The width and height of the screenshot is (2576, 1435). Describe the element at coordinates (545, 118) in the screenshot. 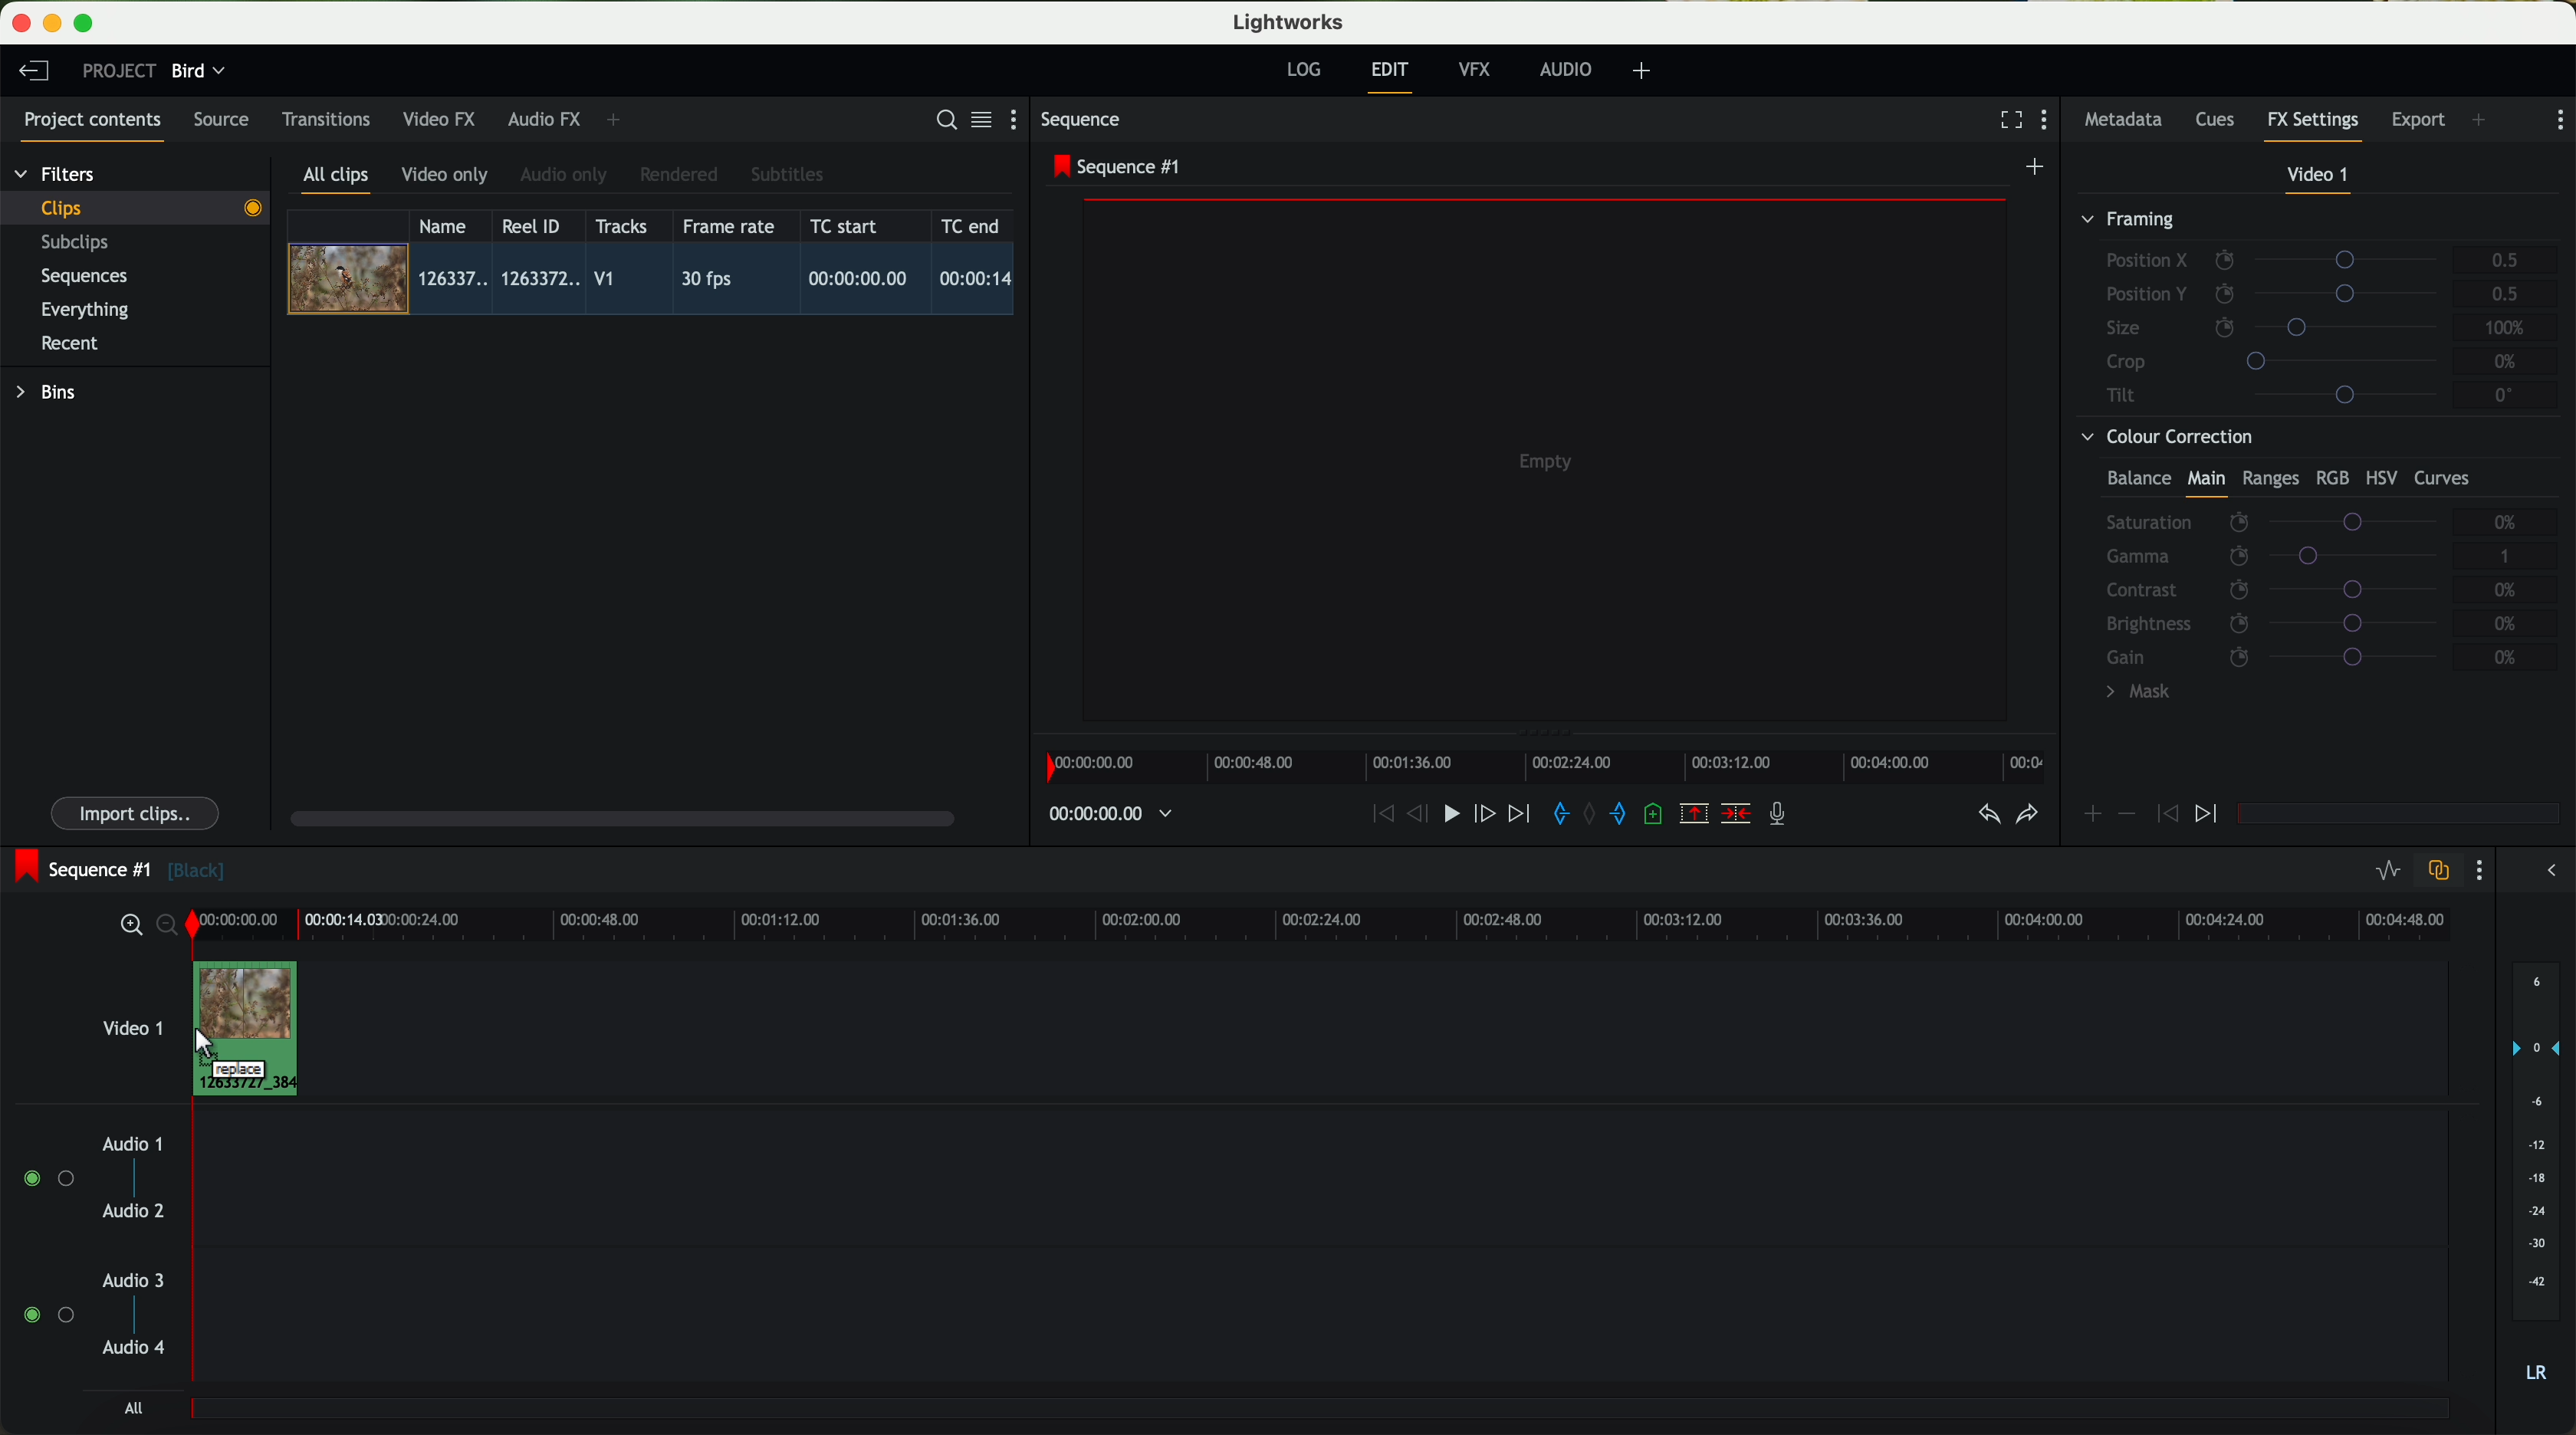

I see `audio FX` at that location.